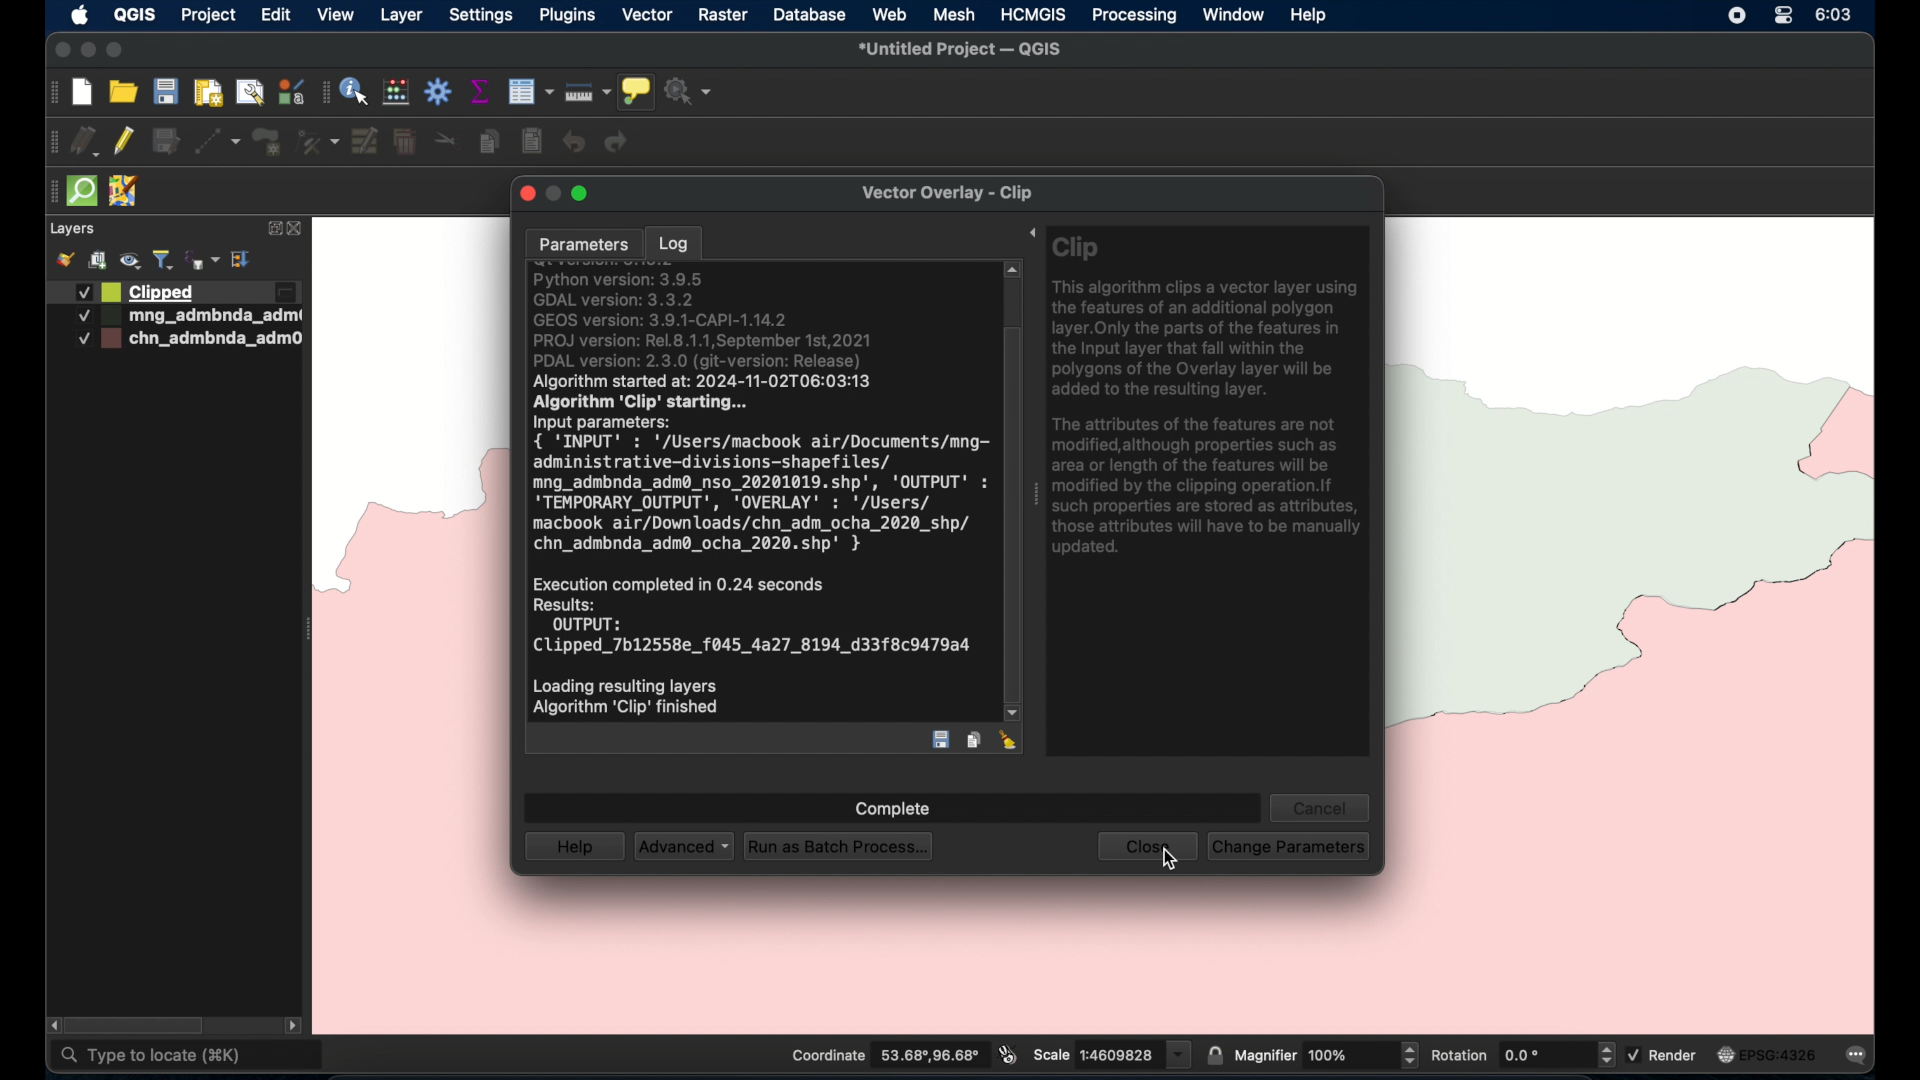 Image resolution: width=1920 pixels, height=1080 pixels. I want to click on measure line, so click(588, 92).